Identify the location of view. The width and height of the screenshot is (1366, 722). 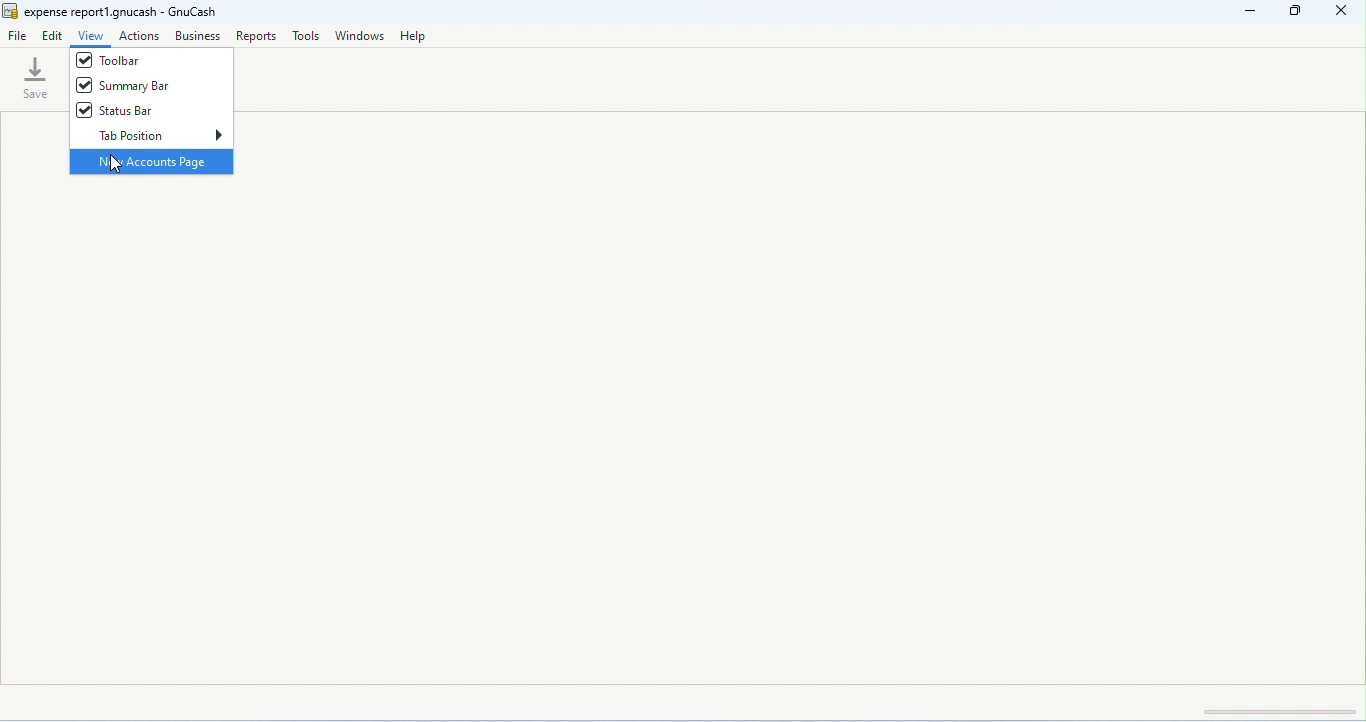
(91, 35).